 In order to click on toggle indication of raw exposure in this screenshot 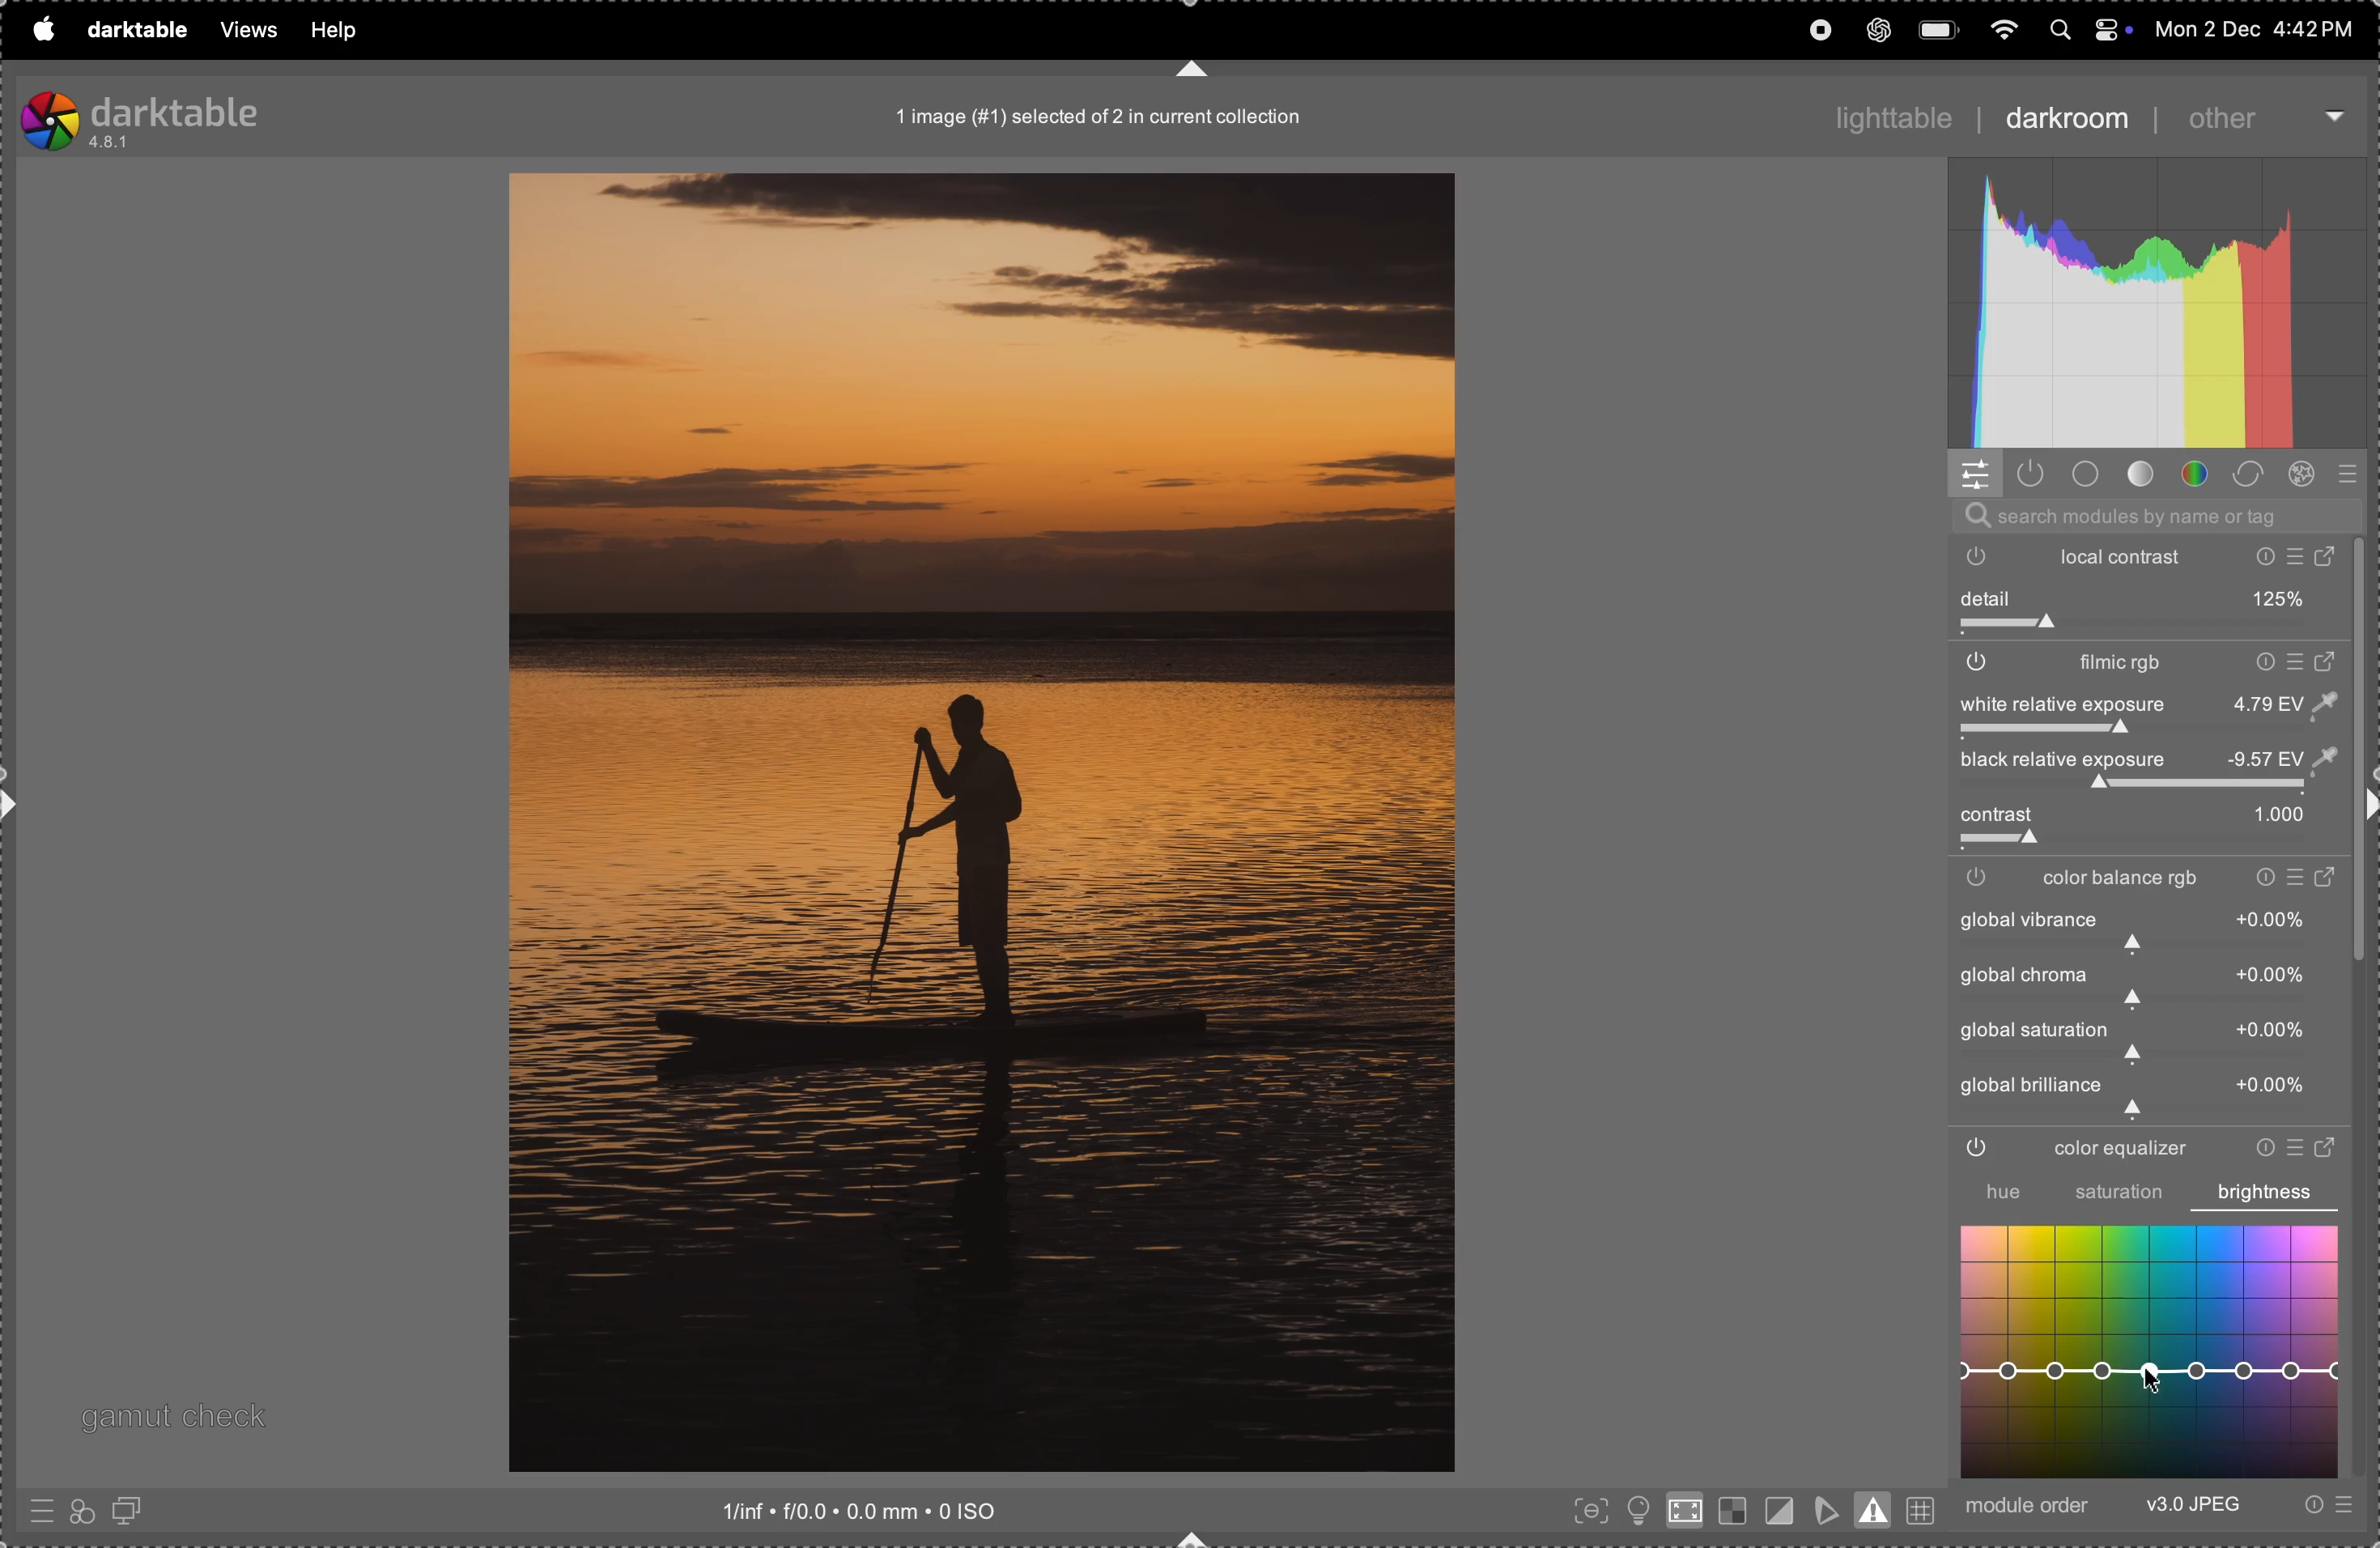, I will do `click(1729, 1512)`.